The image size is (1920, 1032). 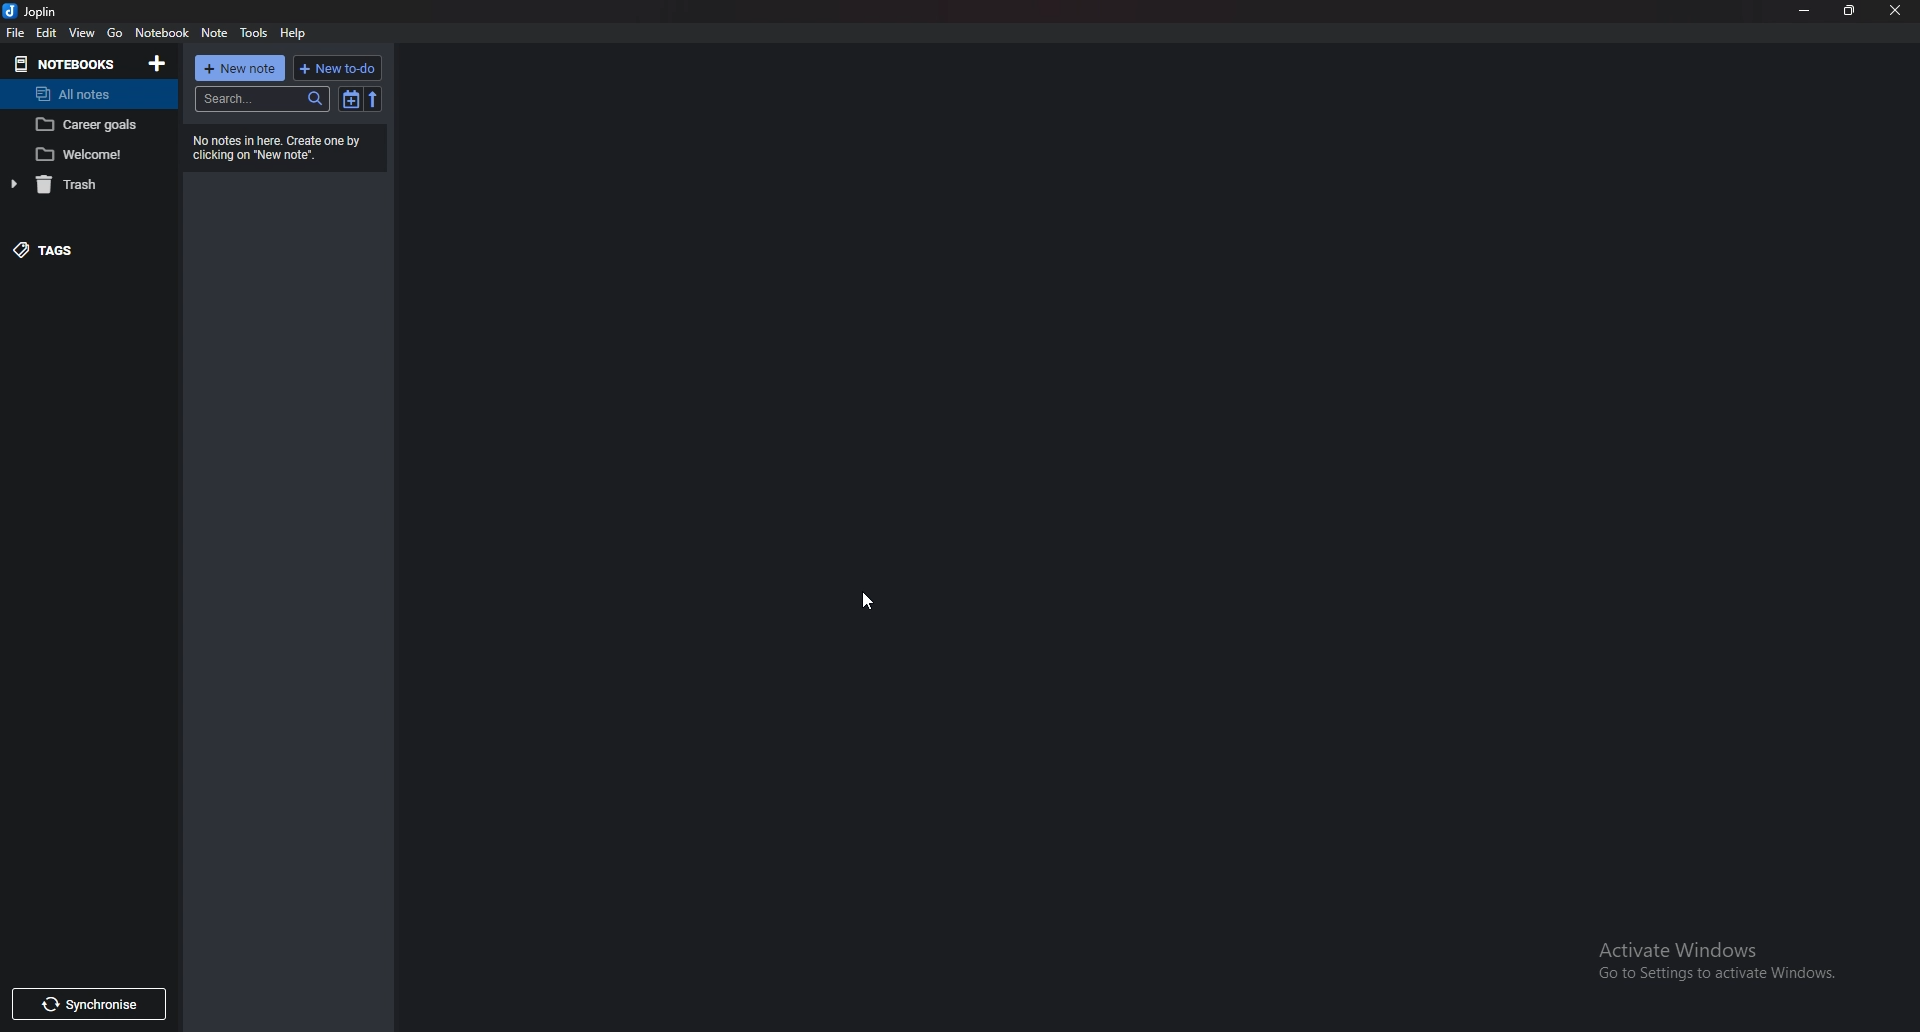 What do you see at coordinates (68, 63) in the screenshot?
I see `note books` at bounding box center [68, 63].